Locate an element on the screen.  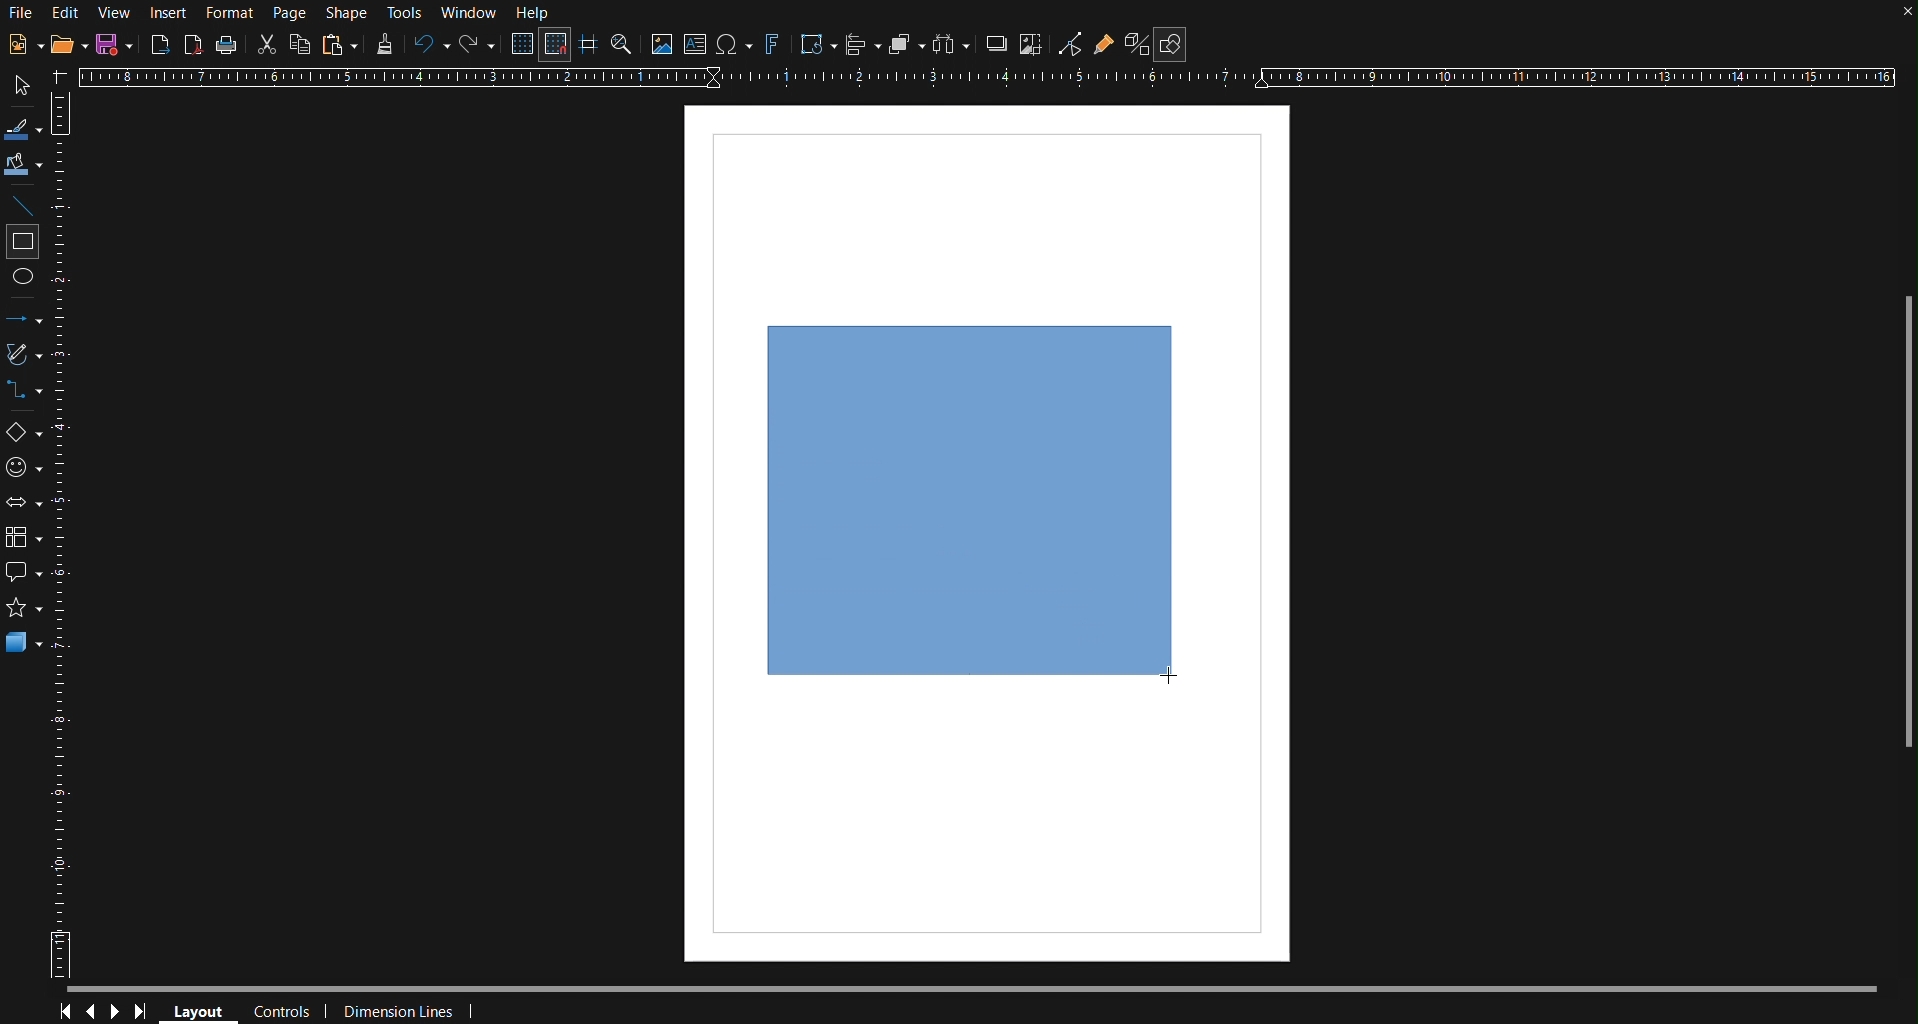
3D Objects is located at coordinates (24, 641).